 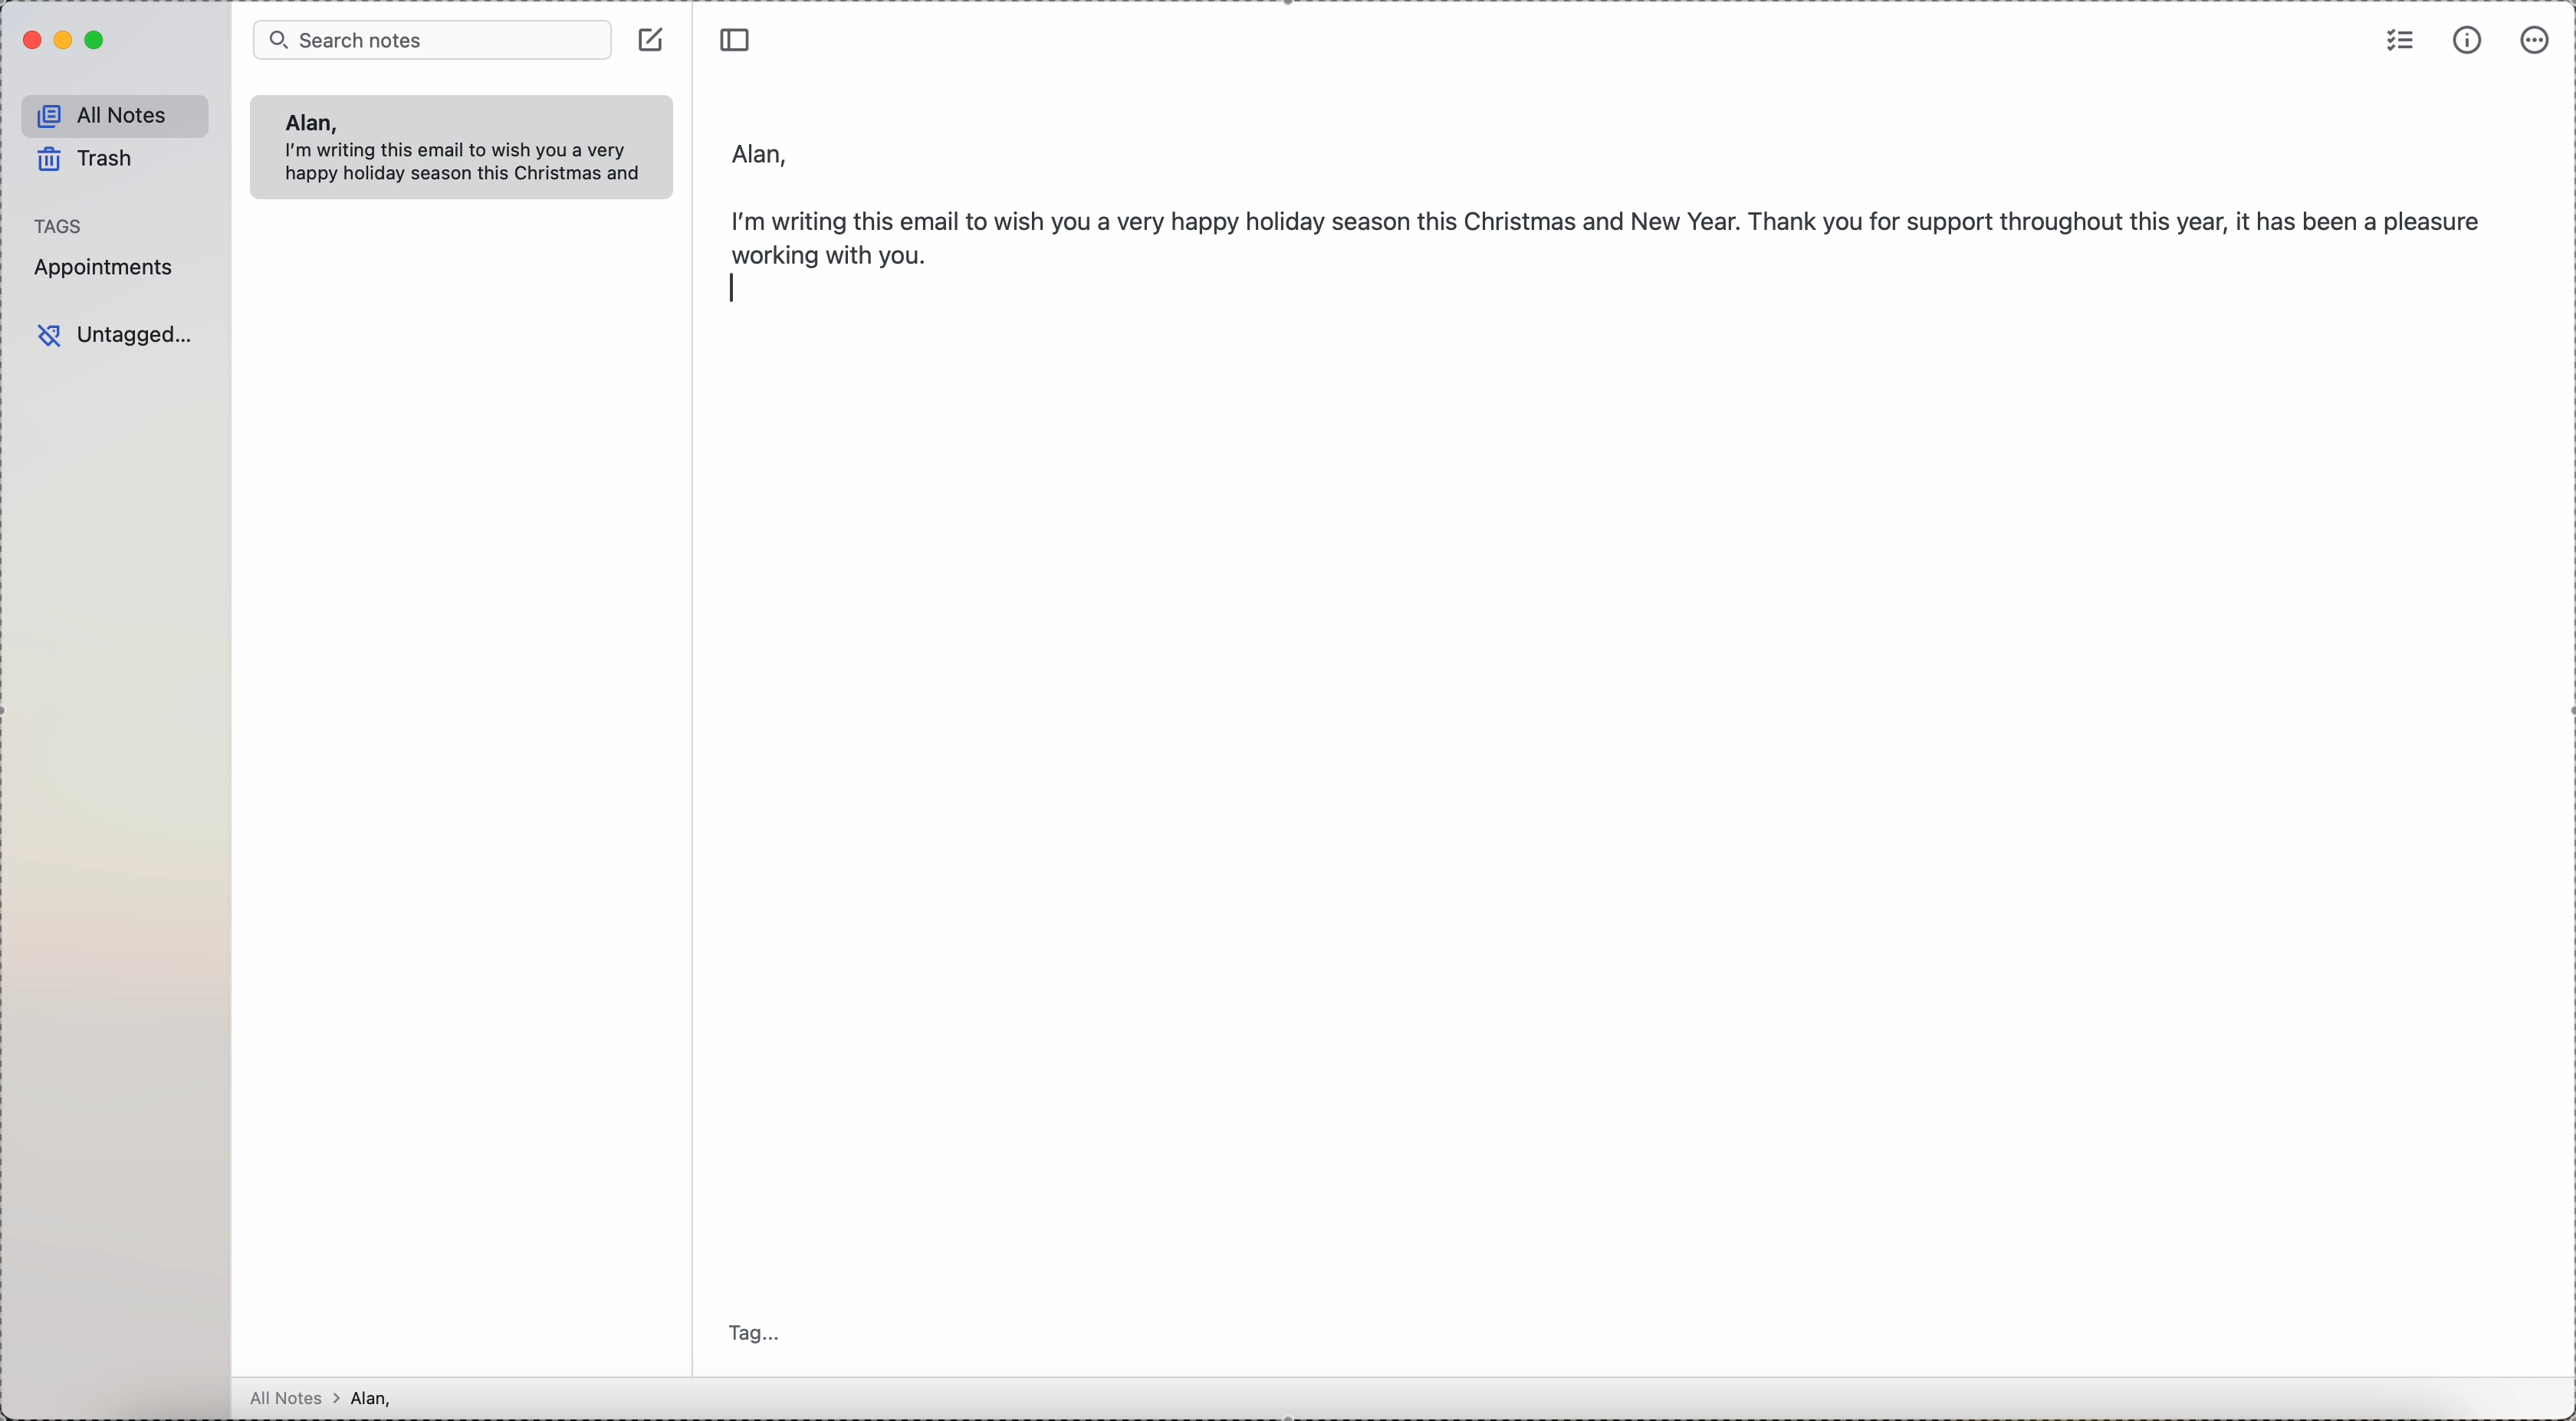 What do you see at coordinates (762, 148) in the screenshot?
I see `Alan,` at bounding box center [762, 148].